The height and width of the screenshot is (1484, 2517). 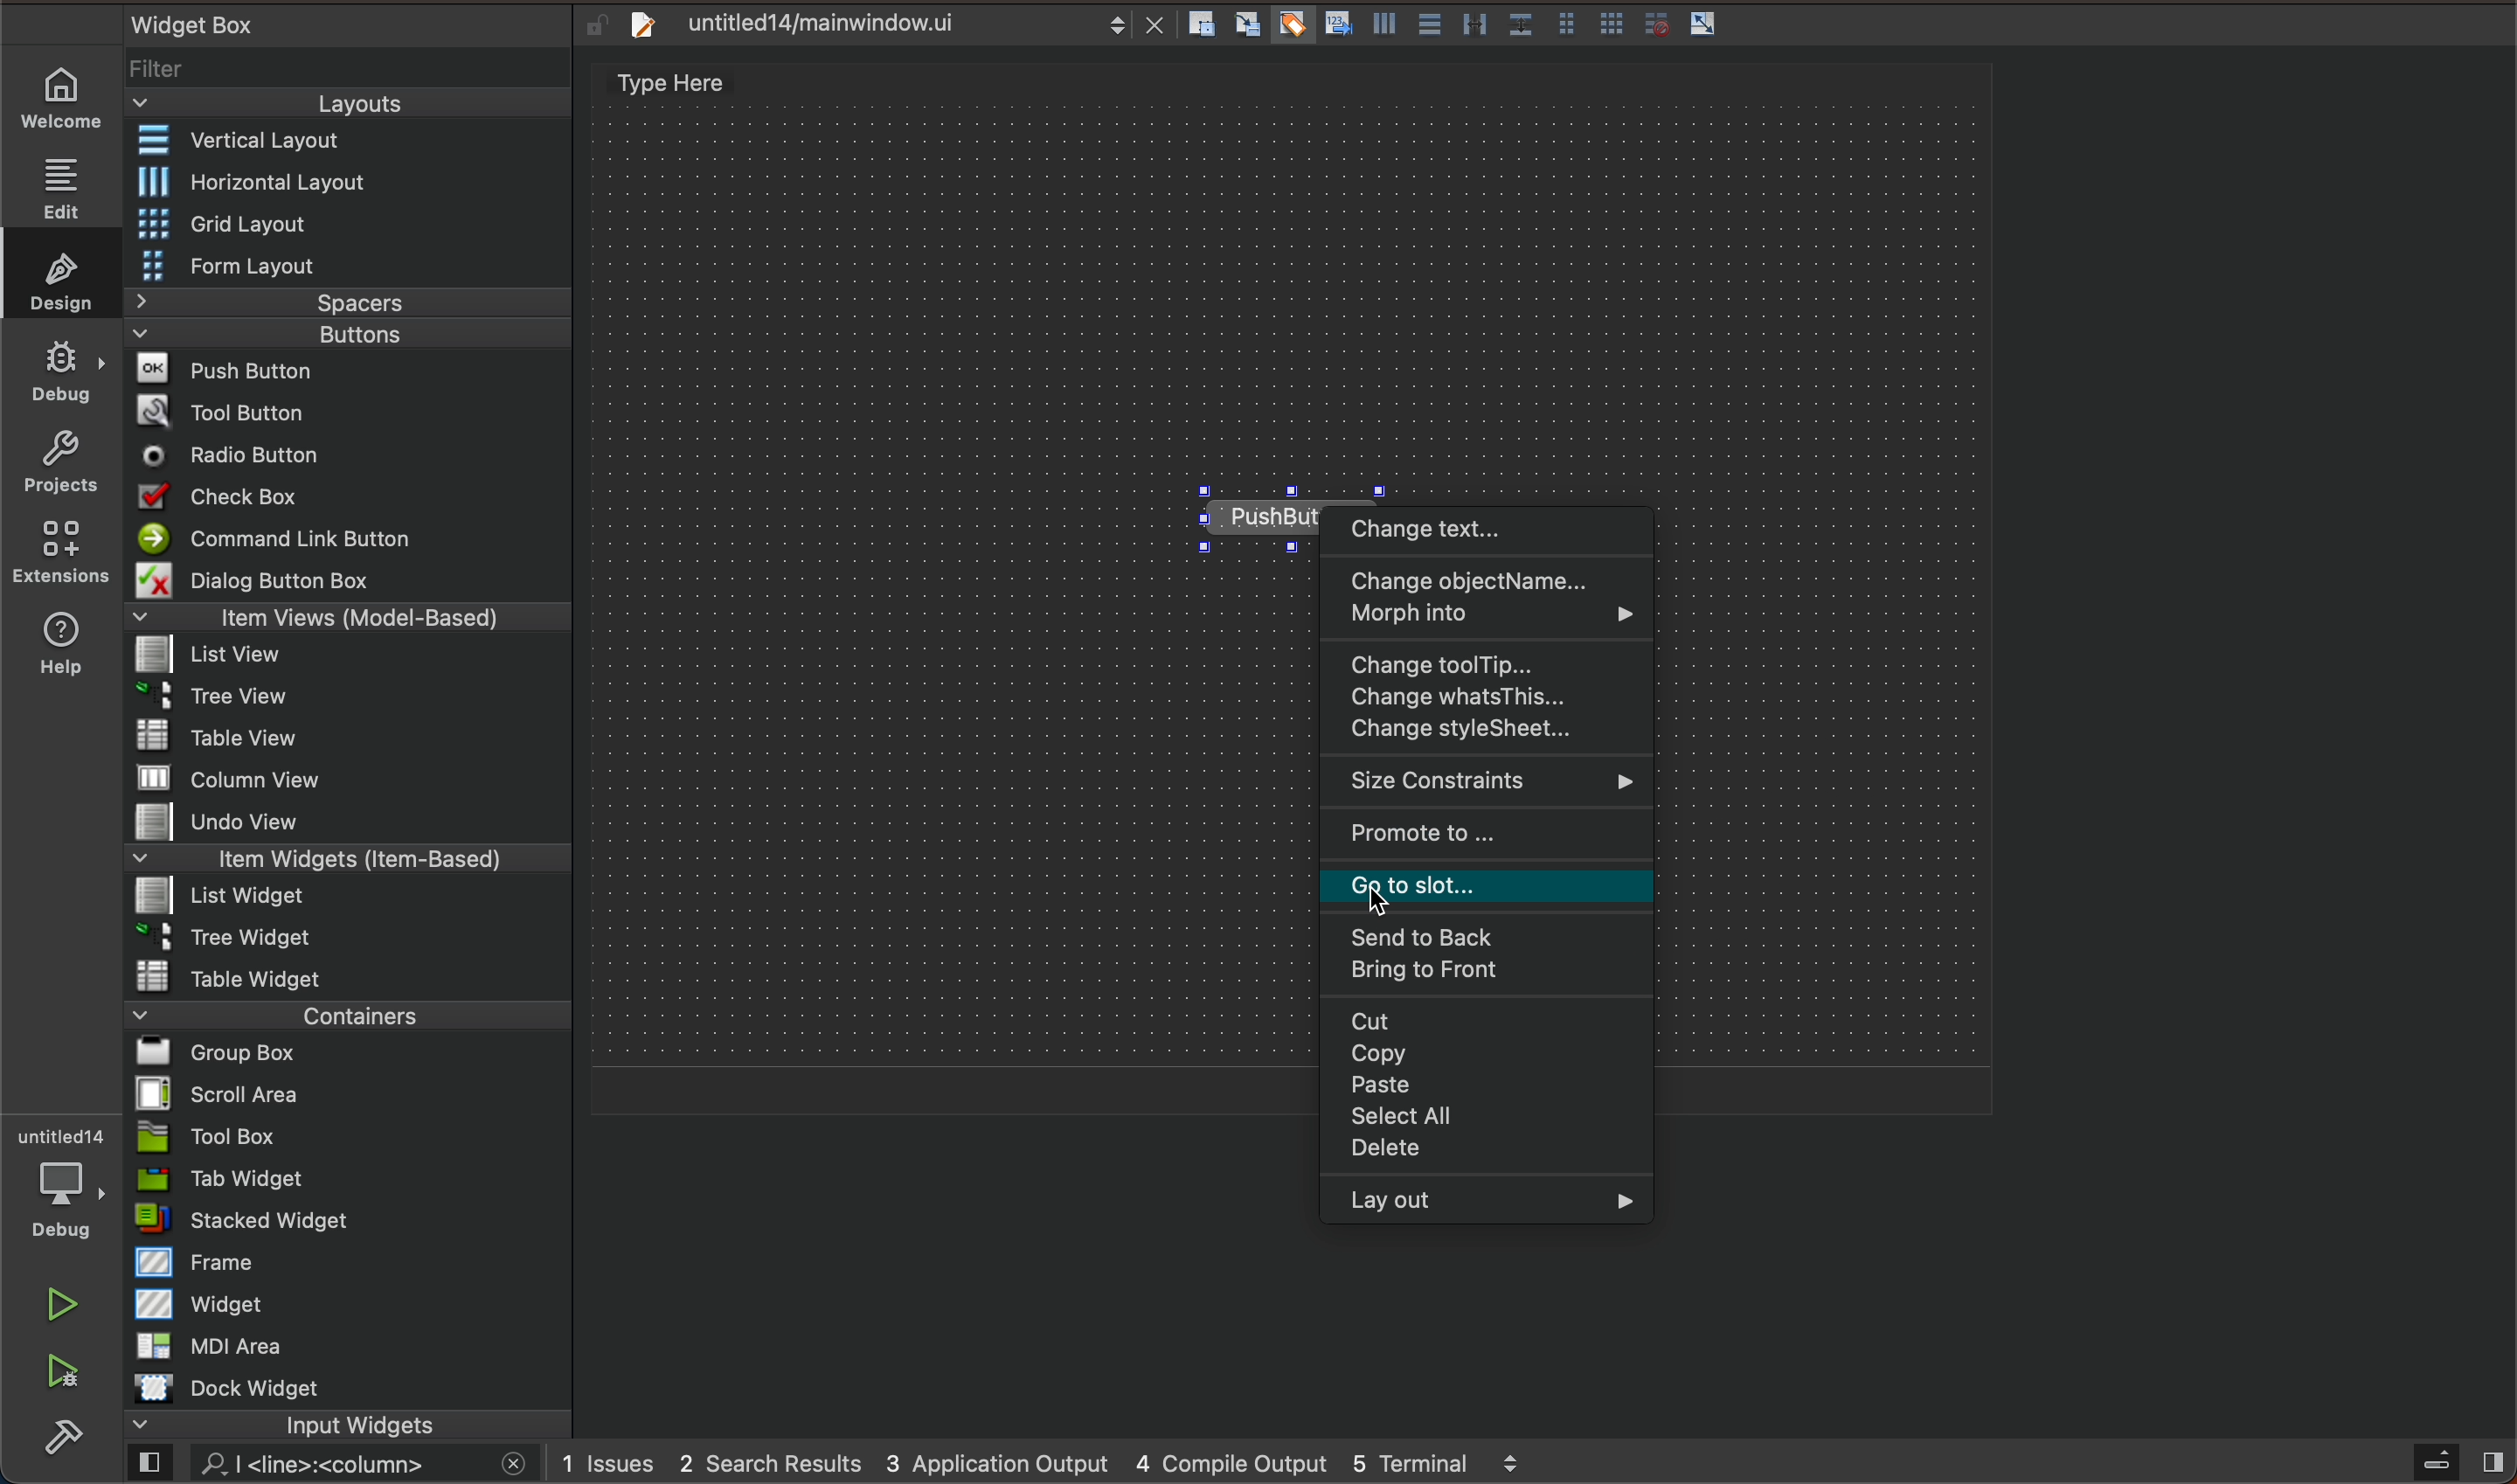 I want to click on projects, so click(x=59, y=460).